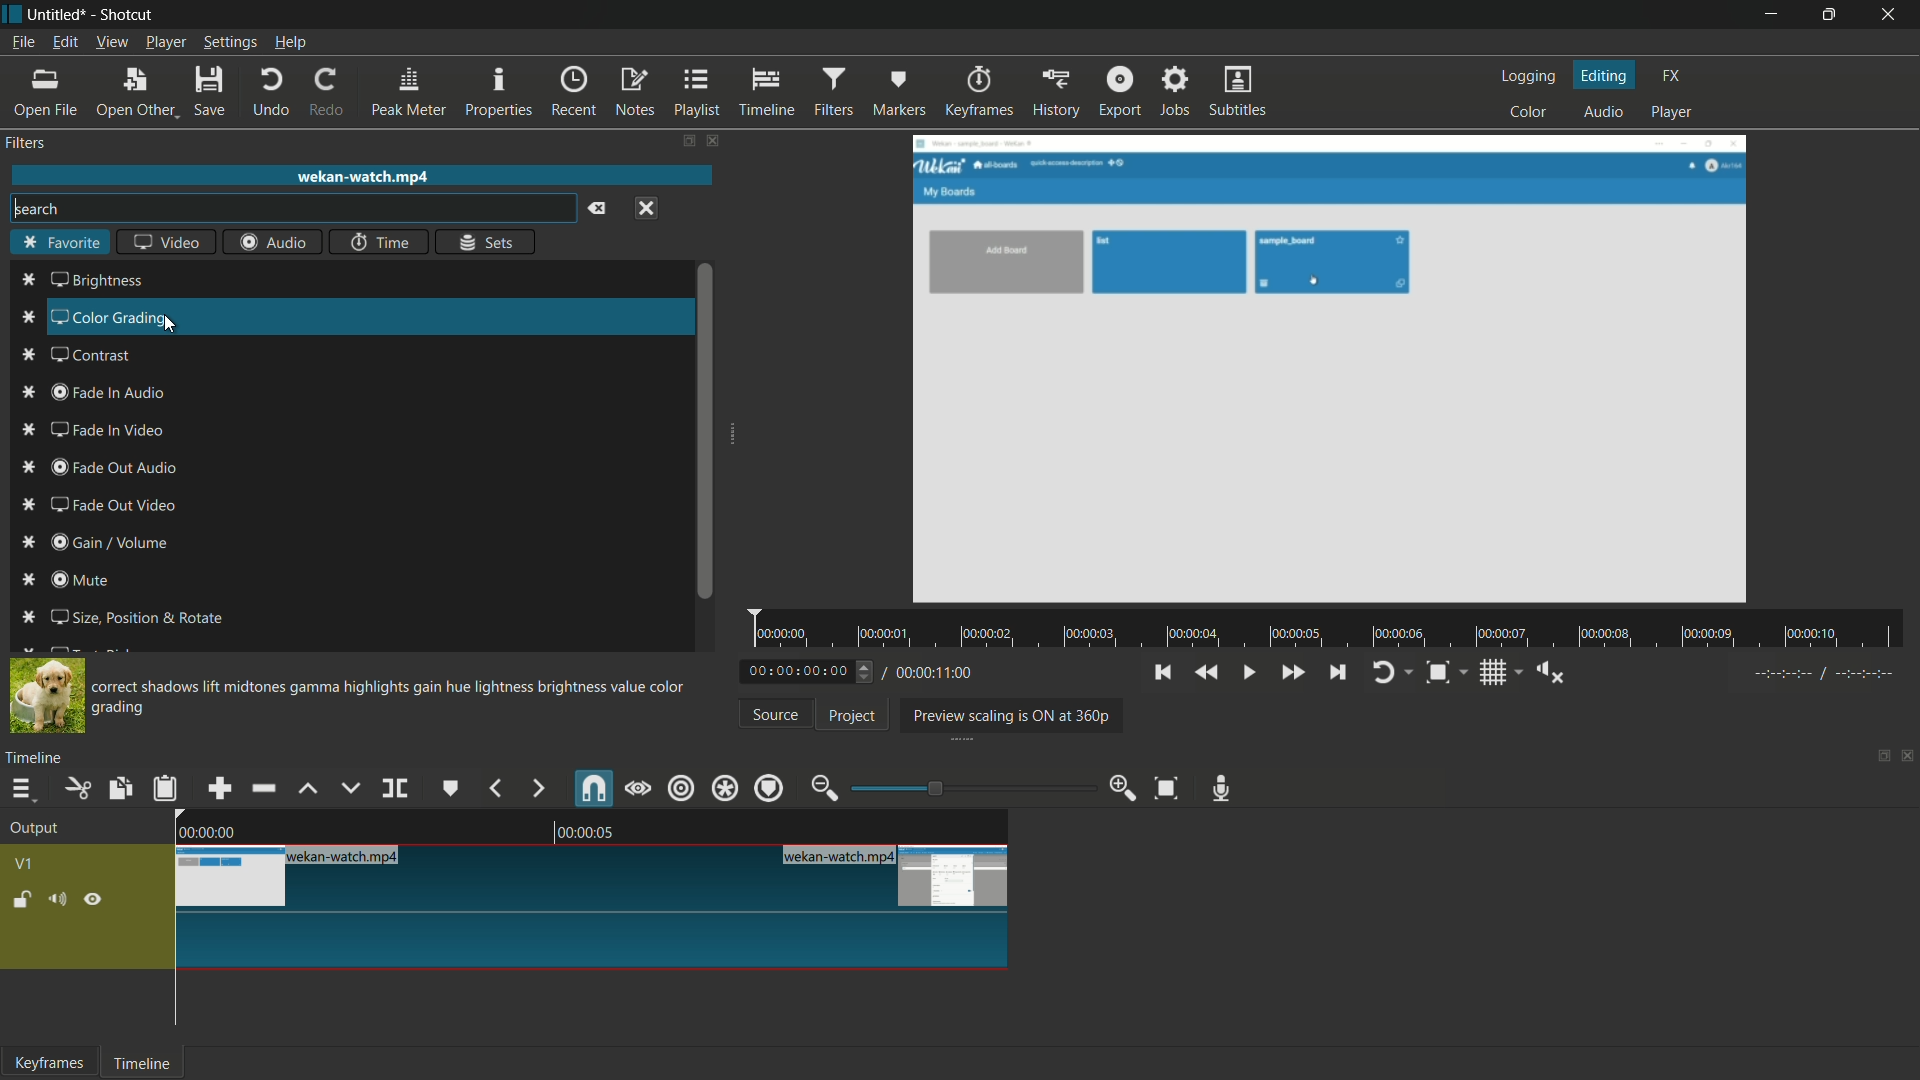  Describe the element at coordinates (25, 143) in the screenshot. I see `filters` at that location.